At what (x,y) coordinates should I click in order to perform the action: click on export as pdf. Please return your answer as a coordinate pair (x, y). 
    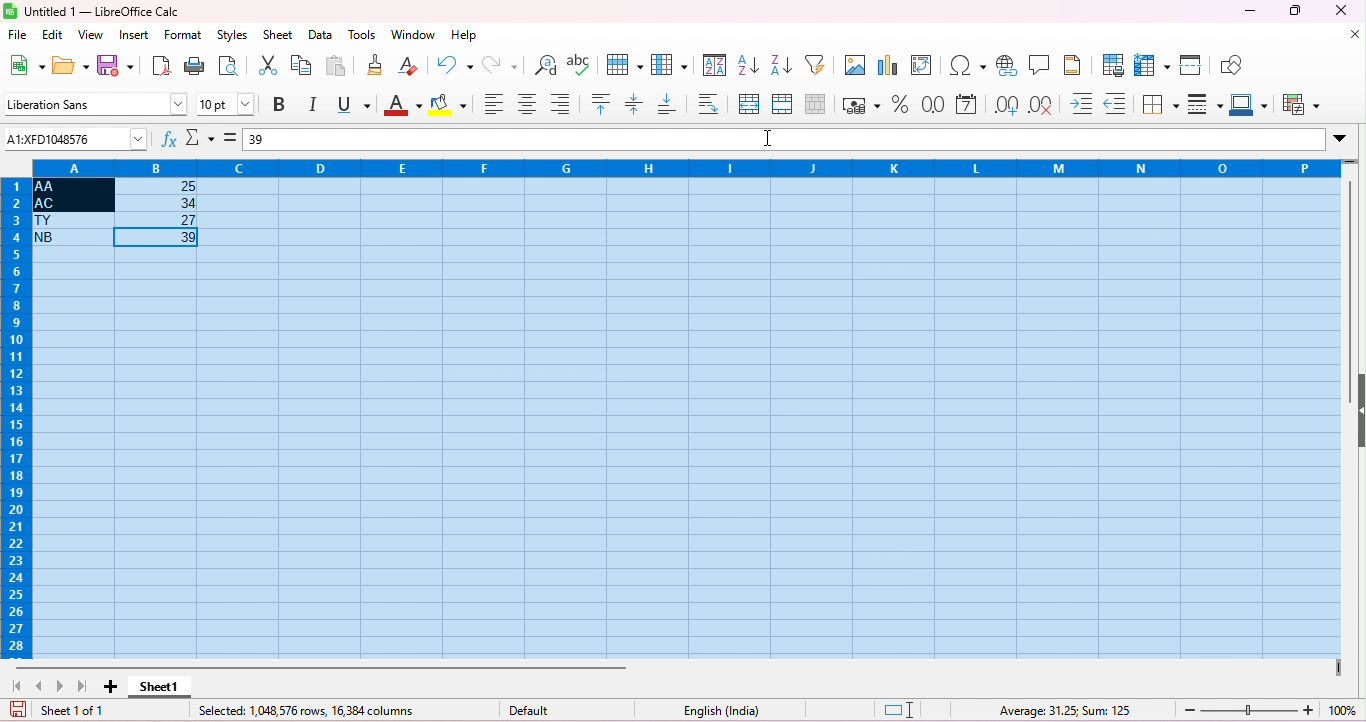
    Looking at the image, I should click on (161, 65).